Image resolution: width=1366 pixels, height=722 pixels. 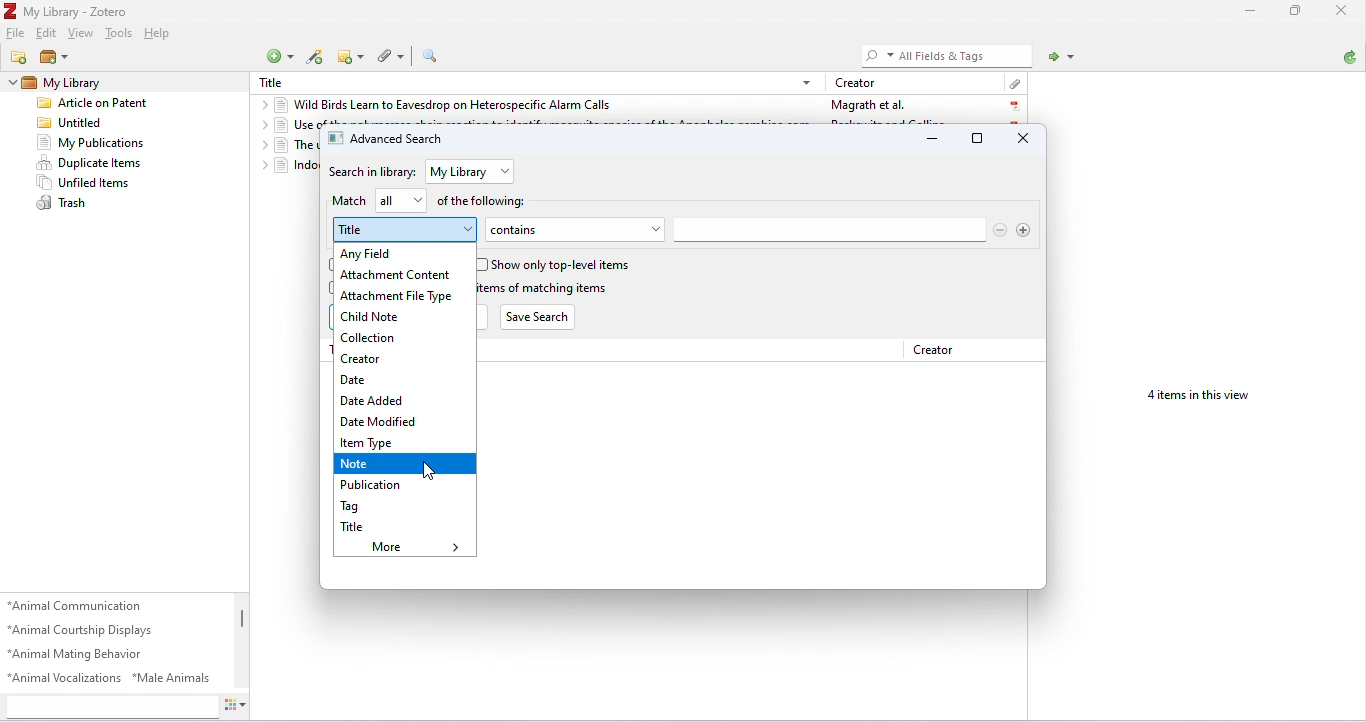 I want to click on drop-down, so click(x=12, y=82).